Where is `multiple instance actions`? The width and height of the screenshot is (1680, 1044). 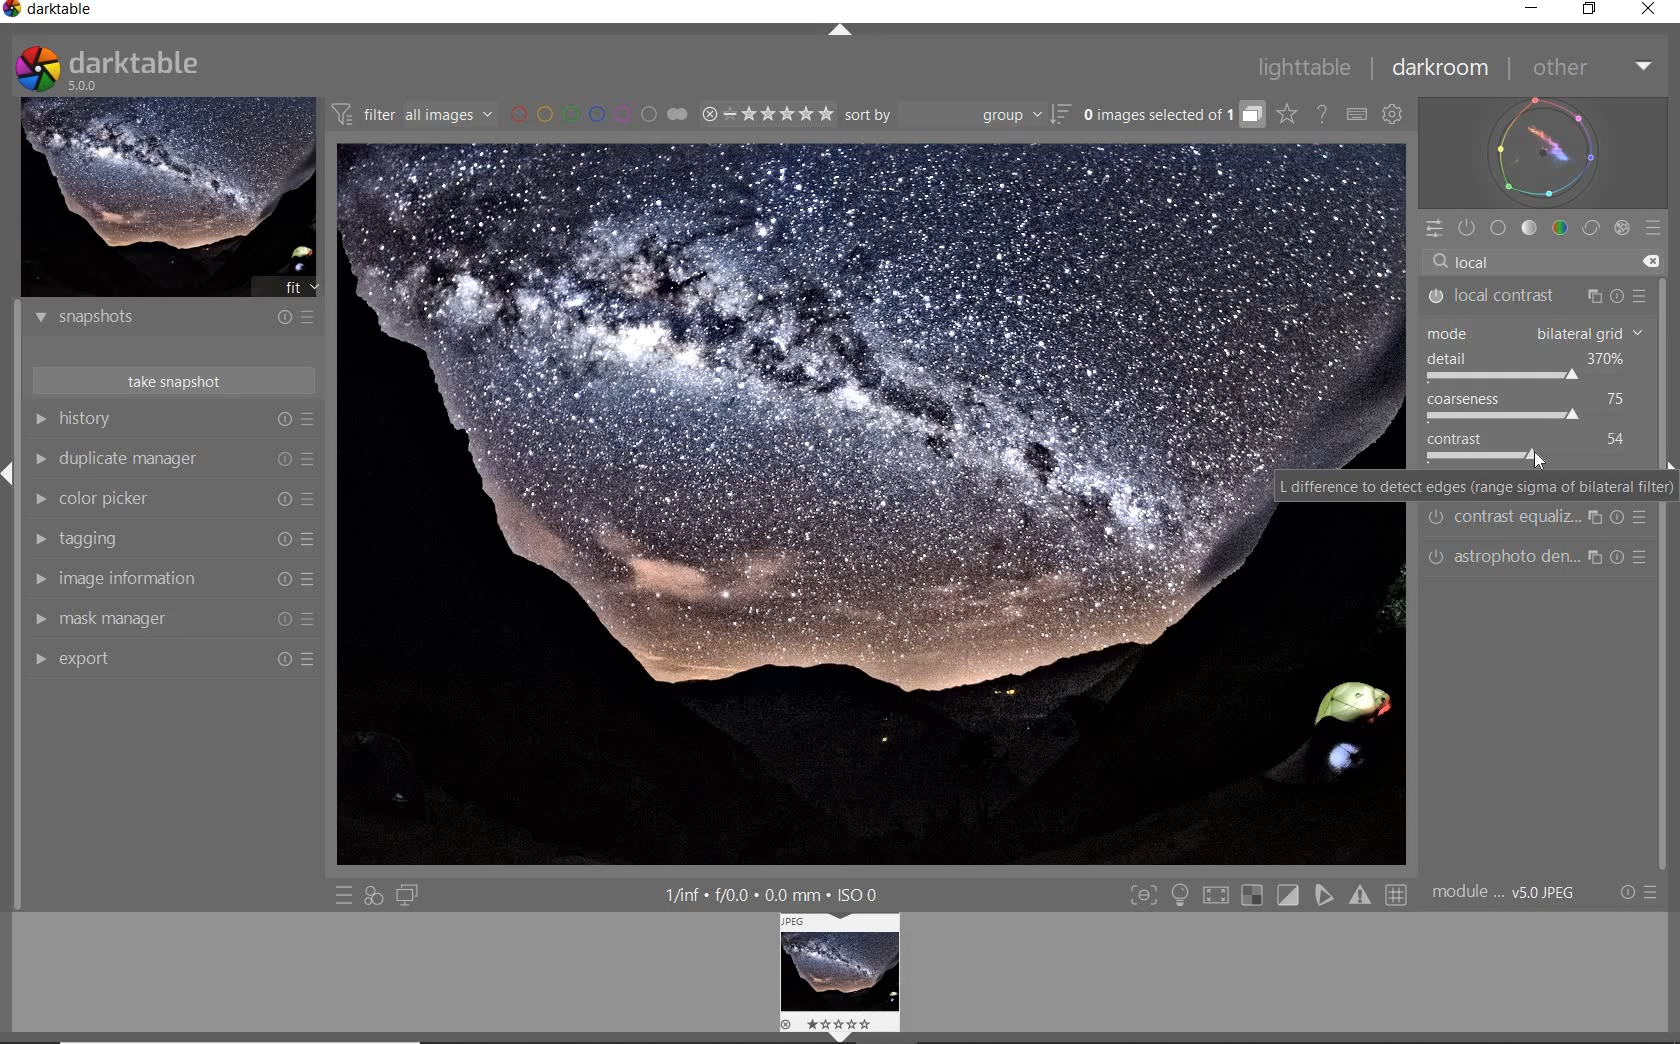 multiple instance actions is located at coordinates (1594, 292).